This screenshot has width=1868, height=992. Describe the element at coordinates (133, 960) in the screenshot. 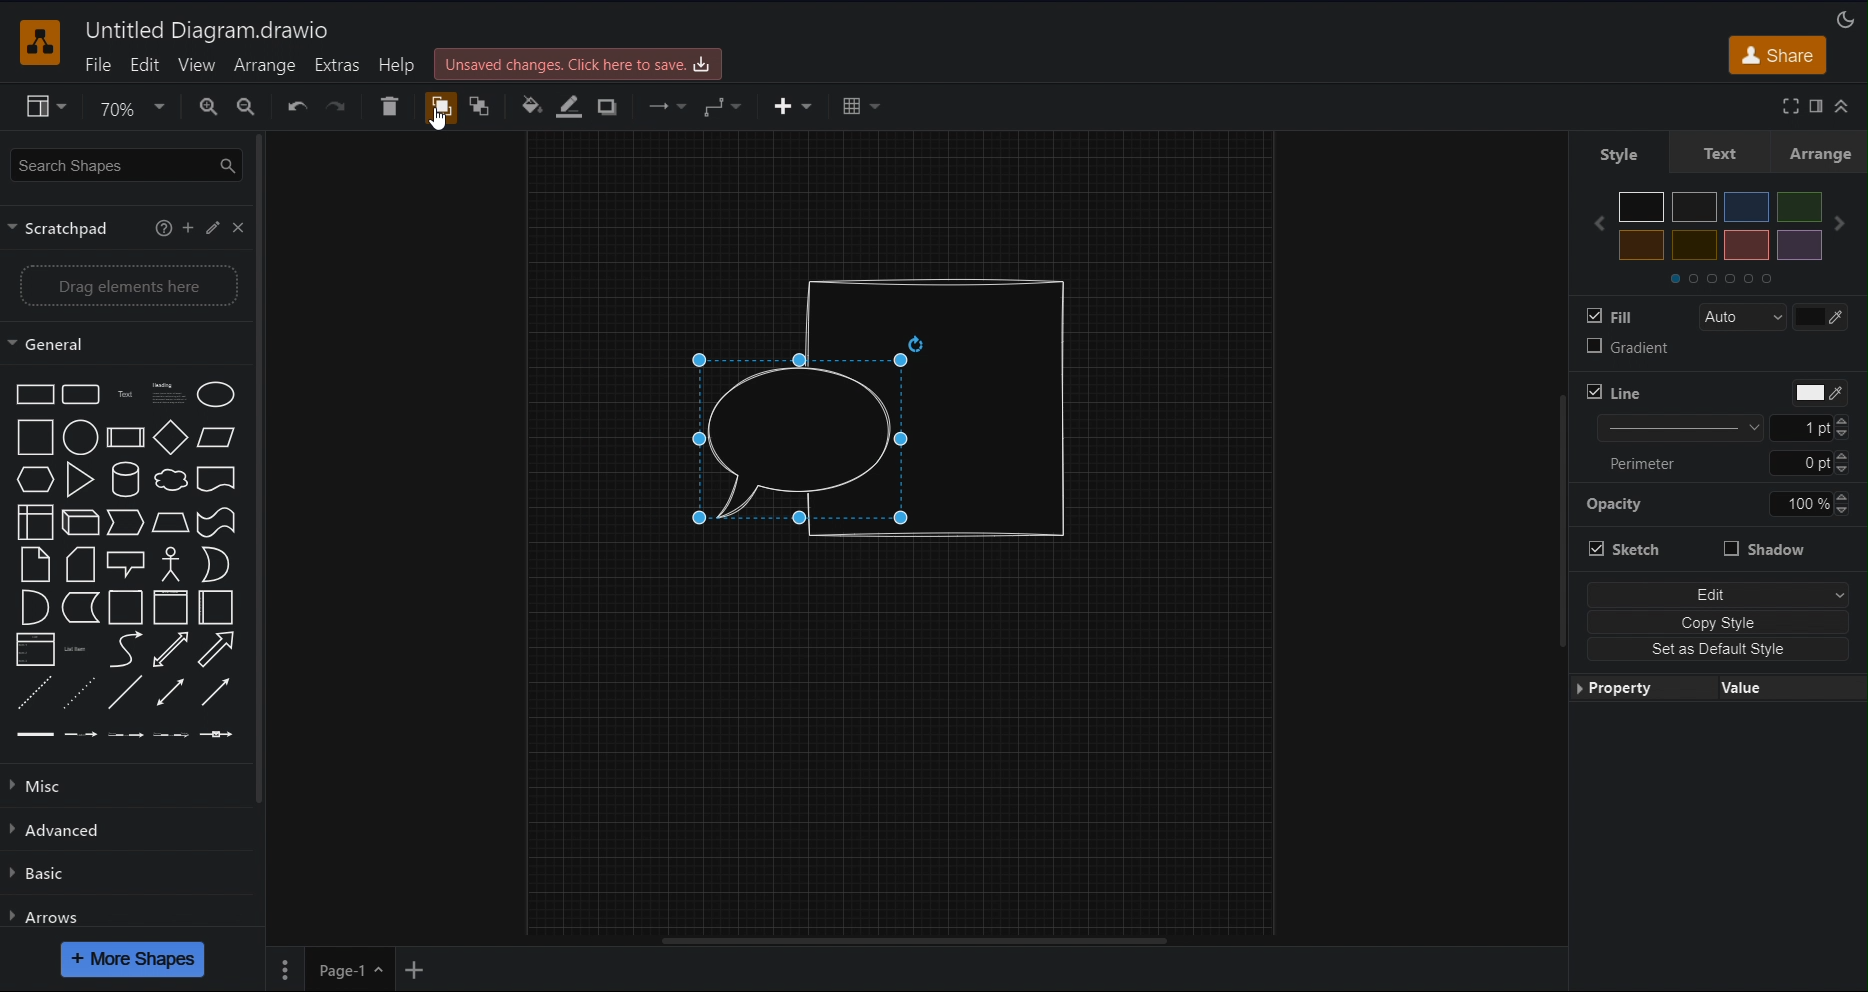

I see `More Shapes` at that location.